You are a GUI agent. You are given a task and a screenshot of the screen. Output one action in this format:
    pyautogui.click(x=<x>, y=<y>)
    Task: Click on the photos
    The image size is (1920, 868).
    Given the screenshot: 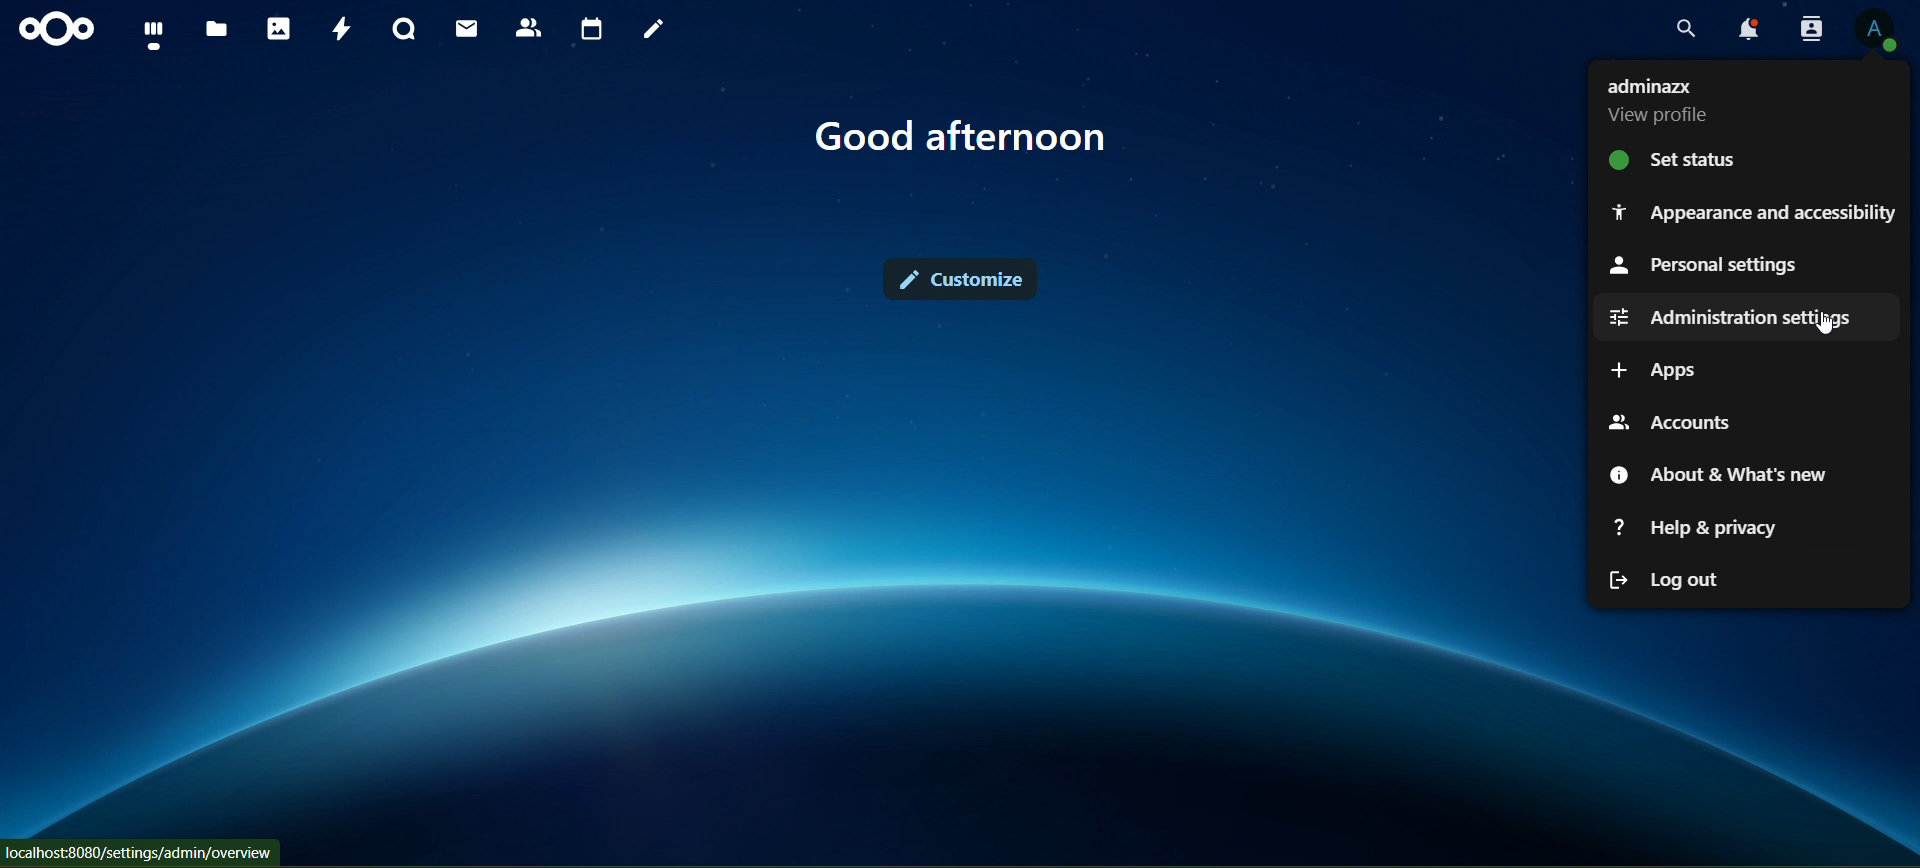 What is the action you would take?
    pyautogui.click(x=277, y=30)
    